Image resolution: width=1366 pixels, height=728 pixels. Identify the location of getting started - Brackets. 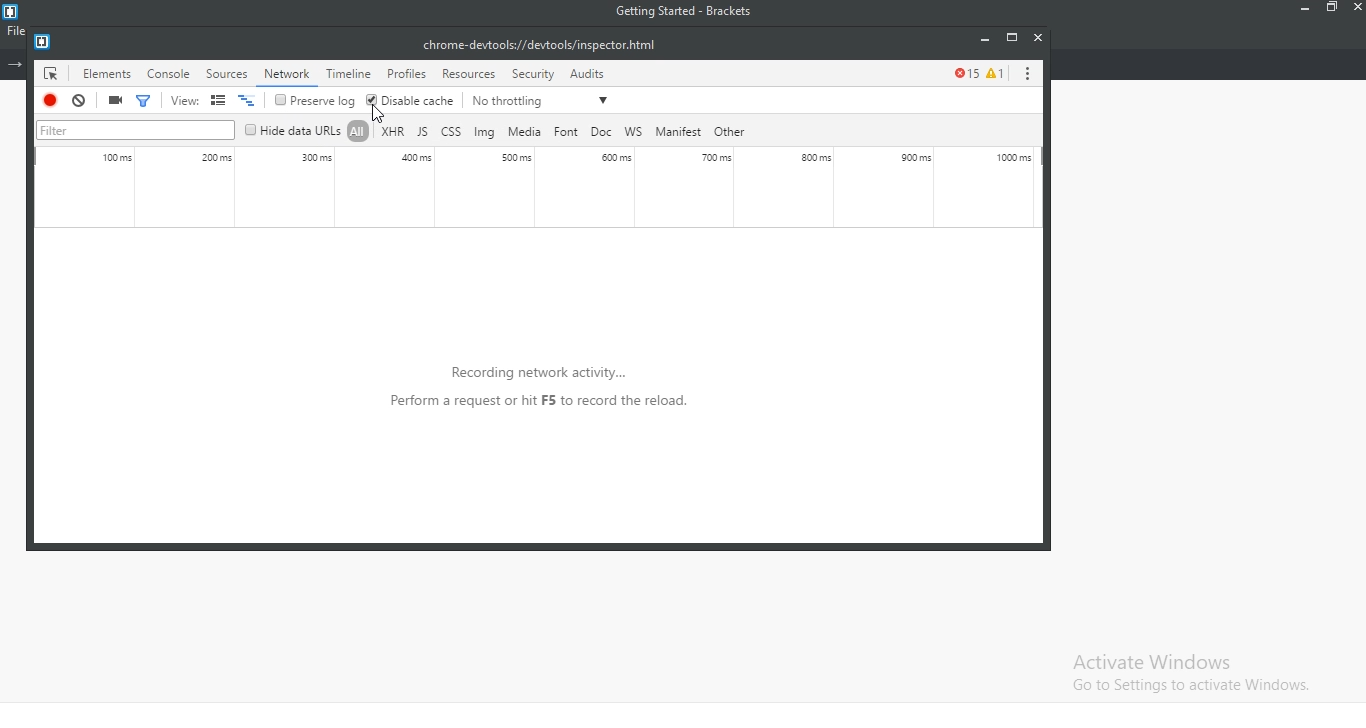
(693, 13).